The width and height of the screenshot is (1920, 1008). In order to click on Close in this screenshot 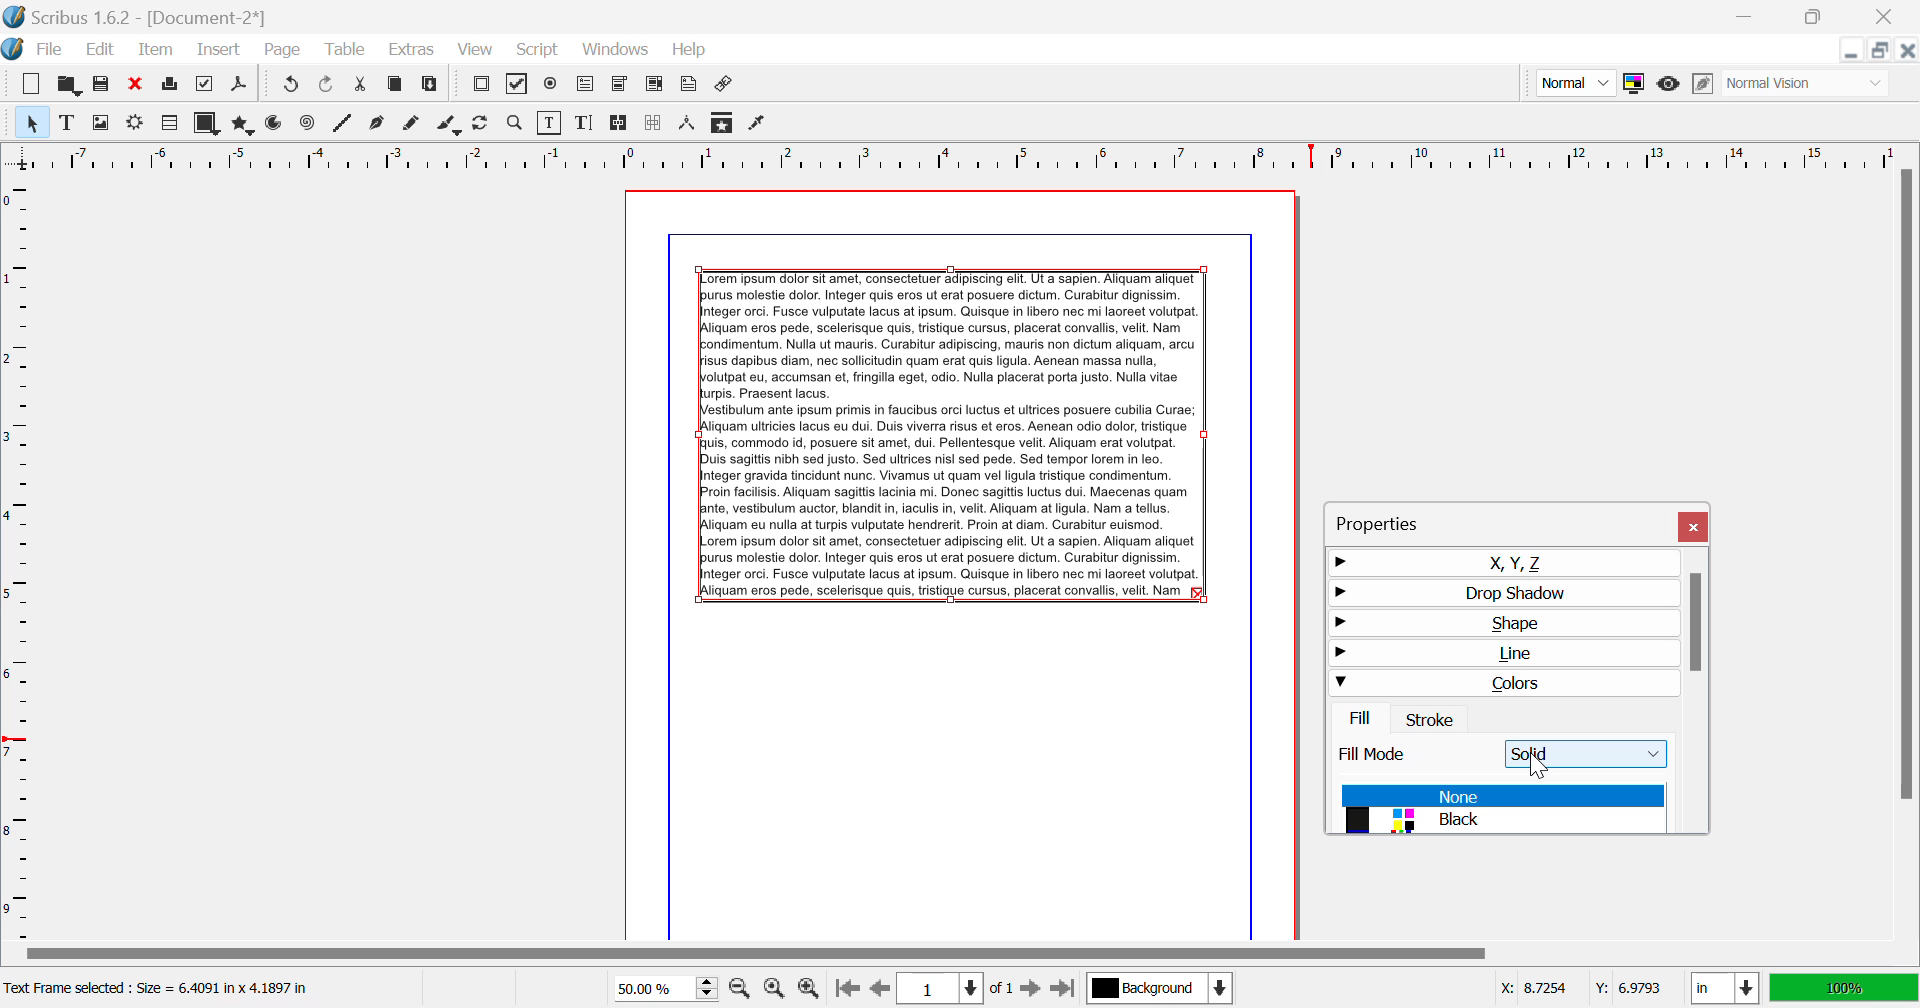, I will do `click(1908, 49)`.